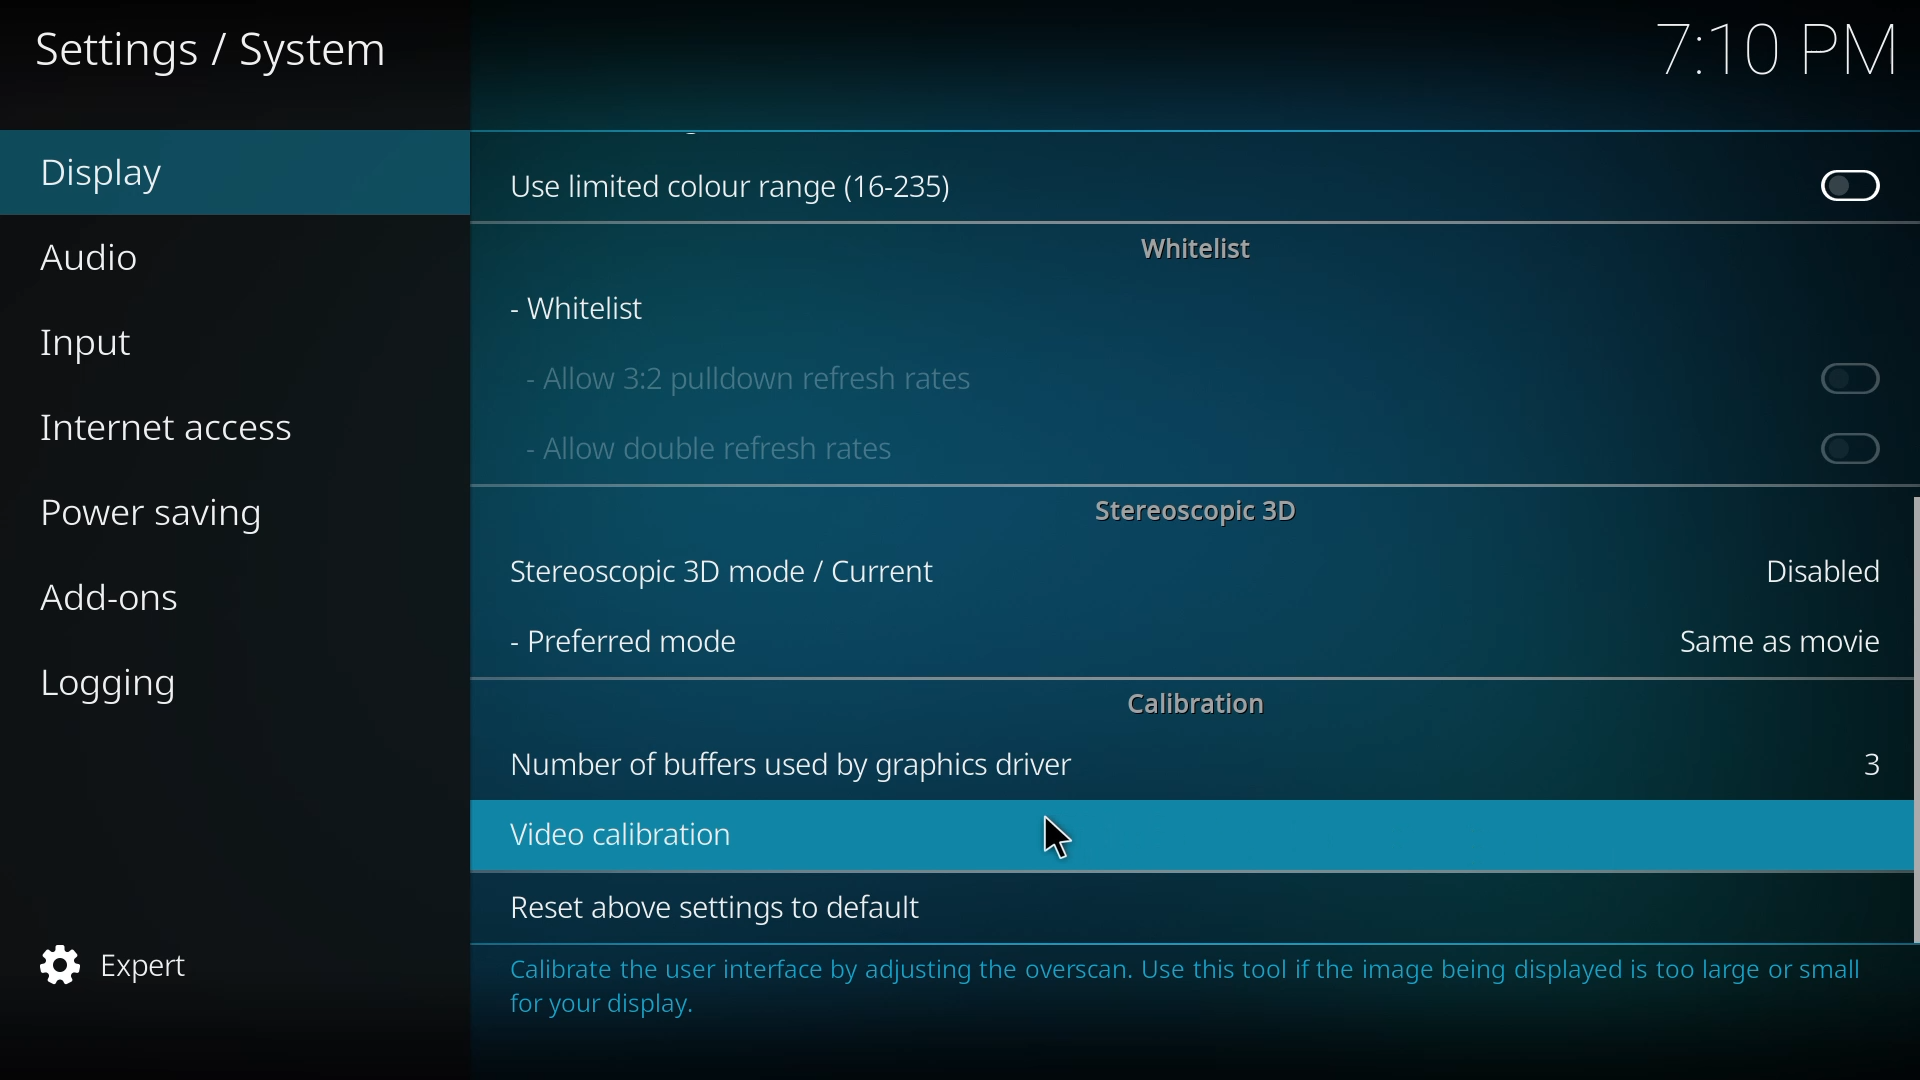  Describe the element at coordinates (111, 967) in the screenshot. I see `expert` at that location.